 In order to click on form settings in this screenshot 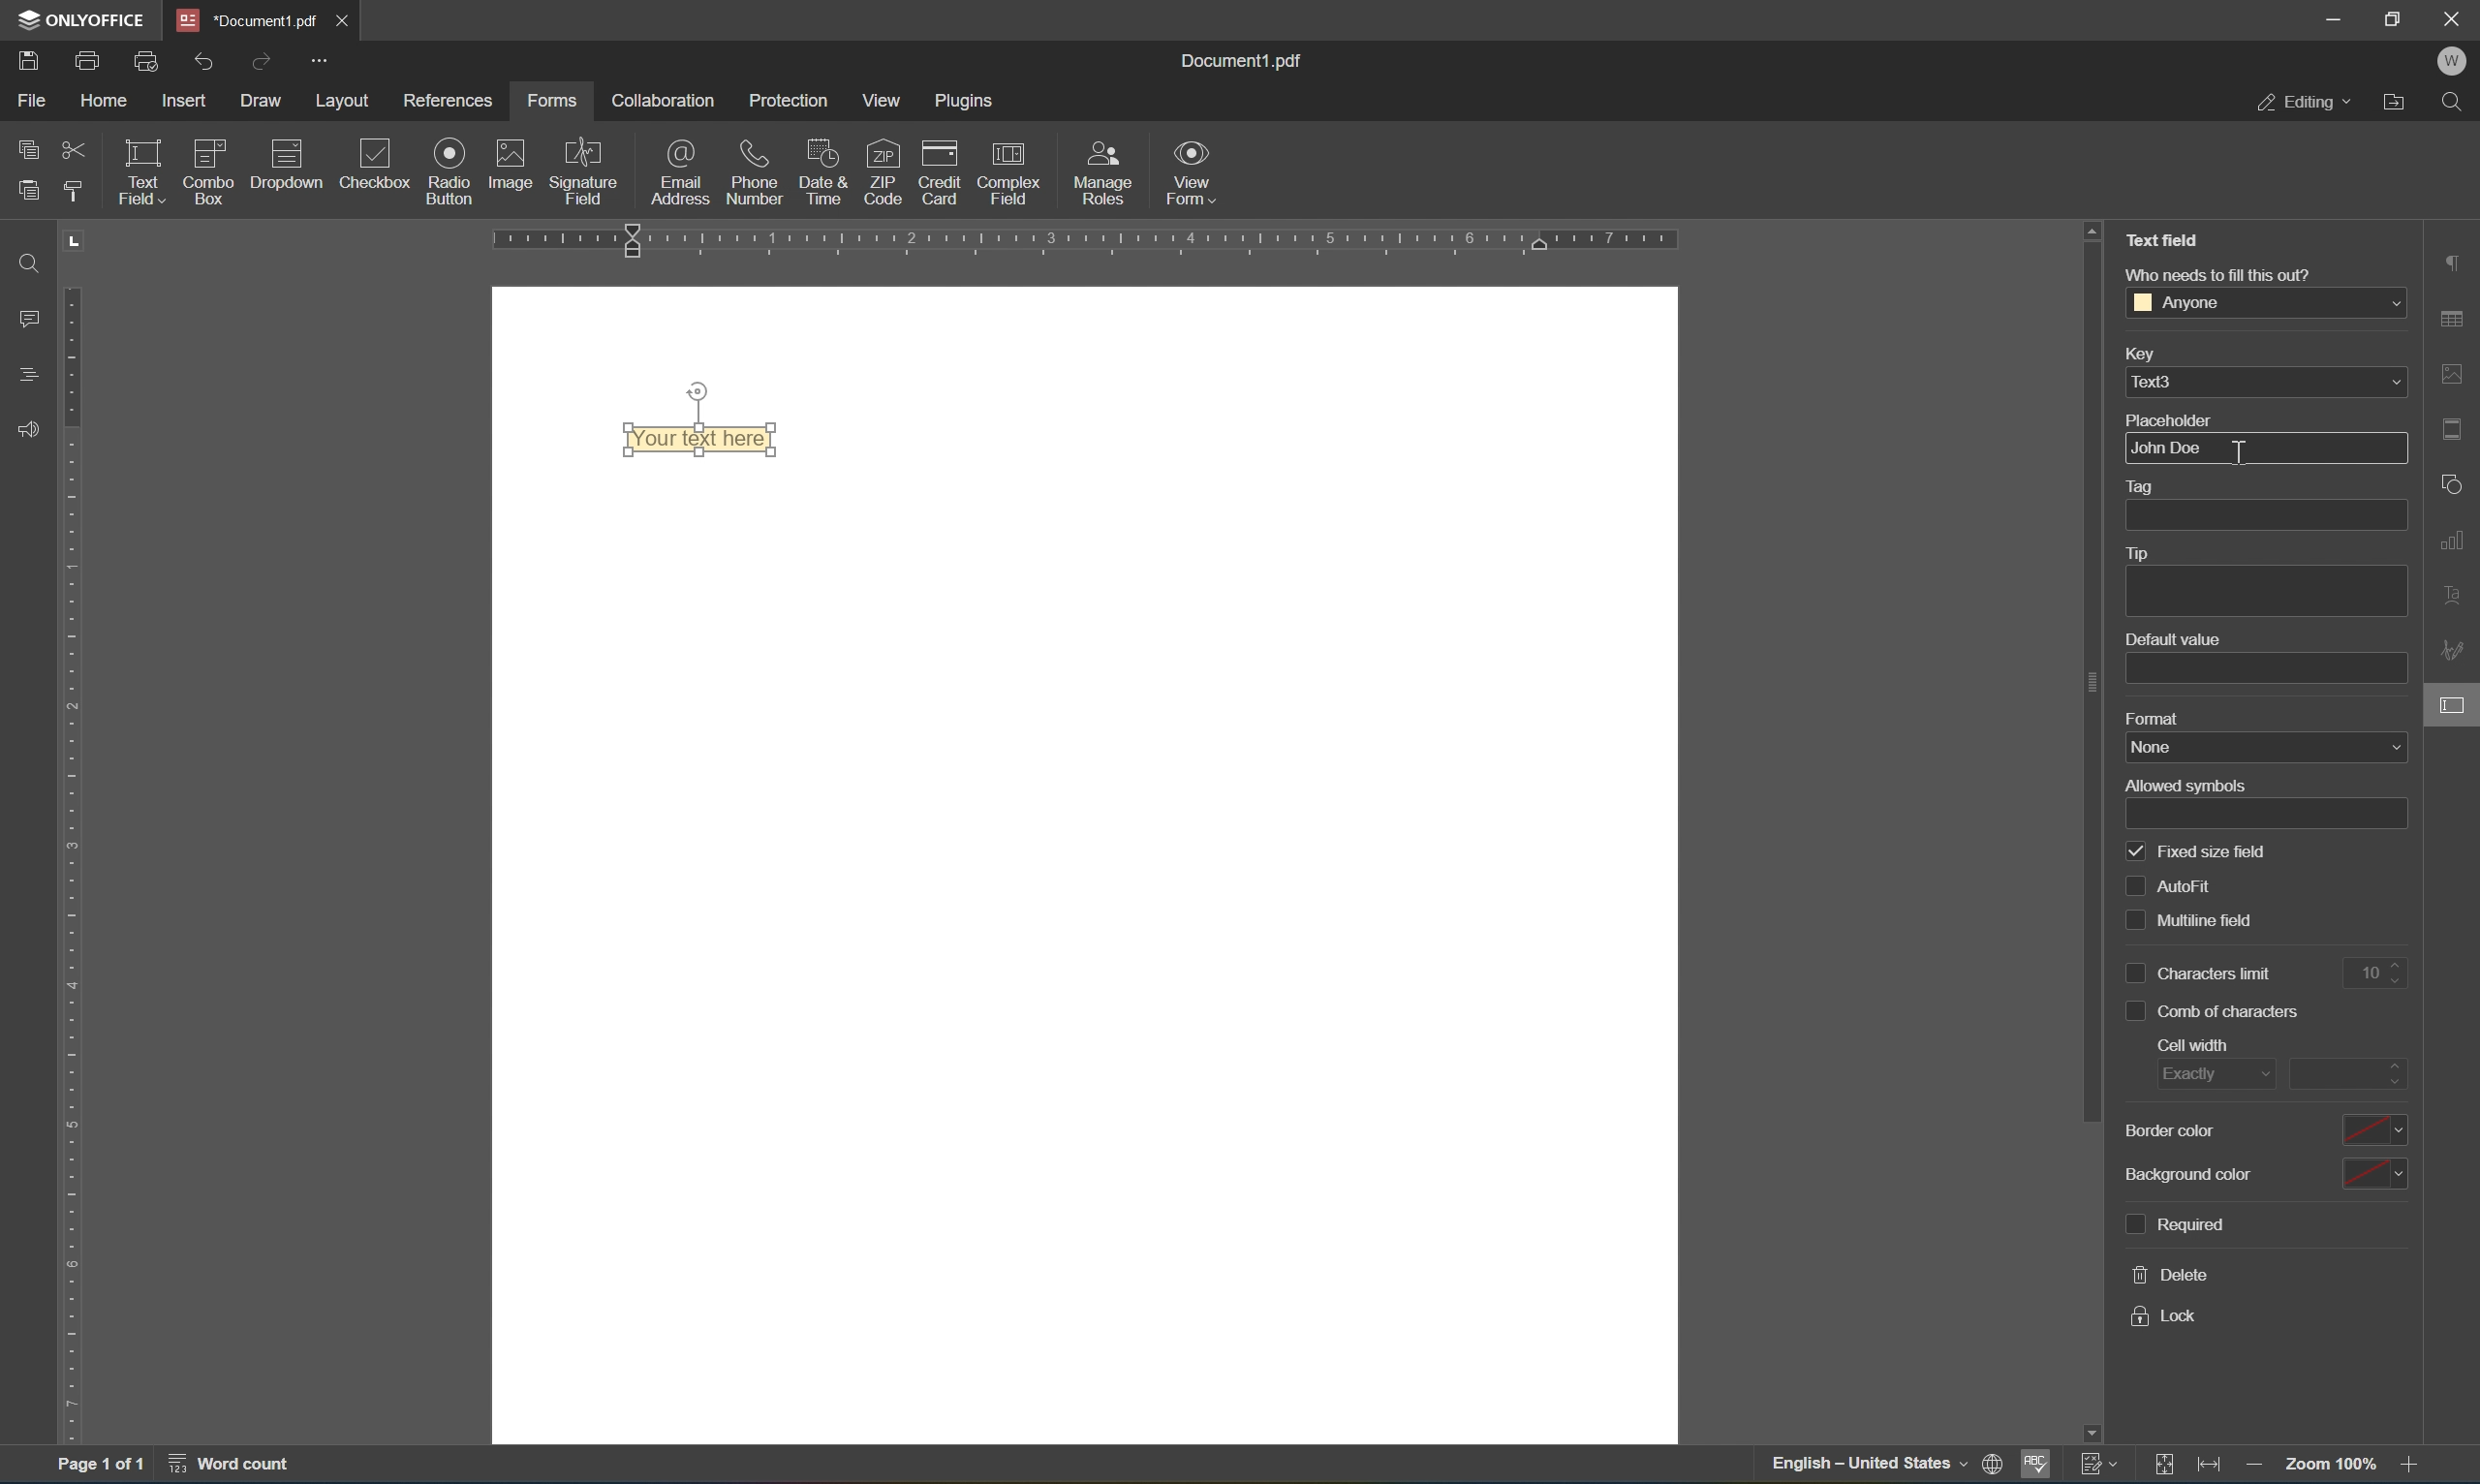, I will do `click(2458, 702)`.